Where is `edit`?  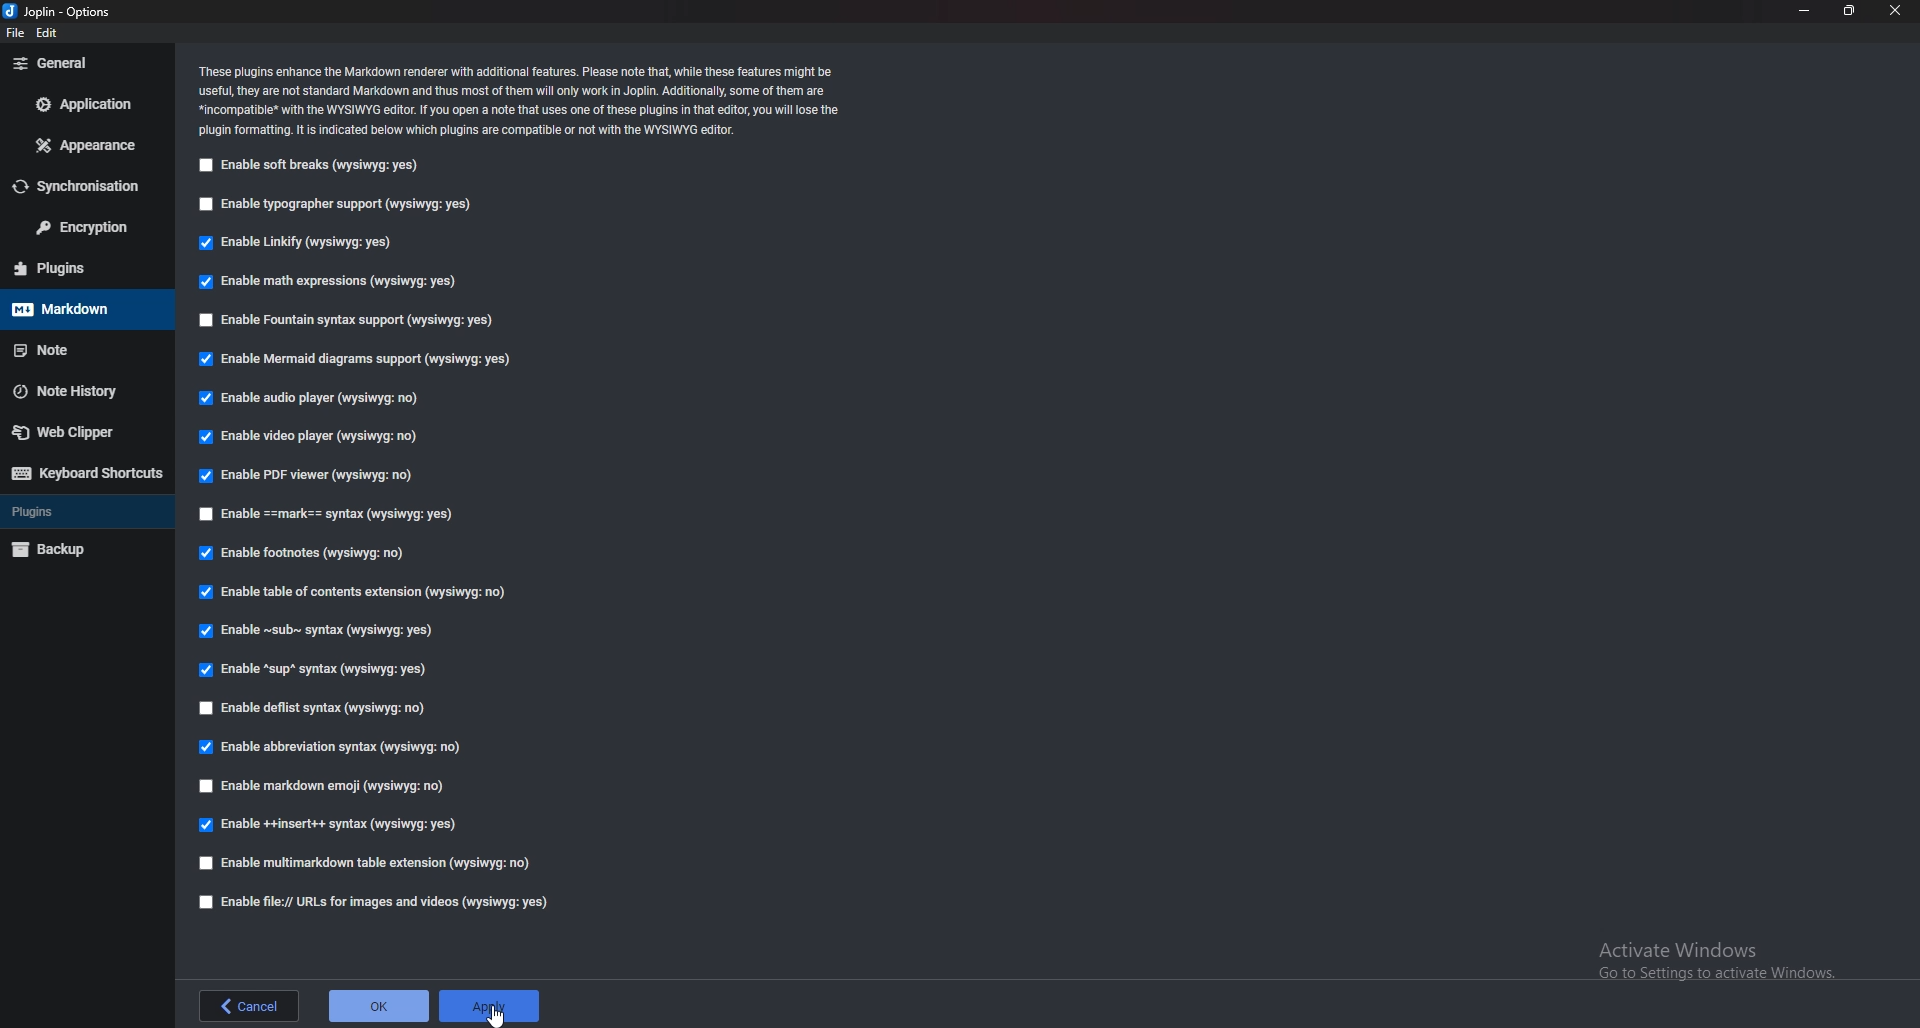 edit is located at coordinates (48, 32).